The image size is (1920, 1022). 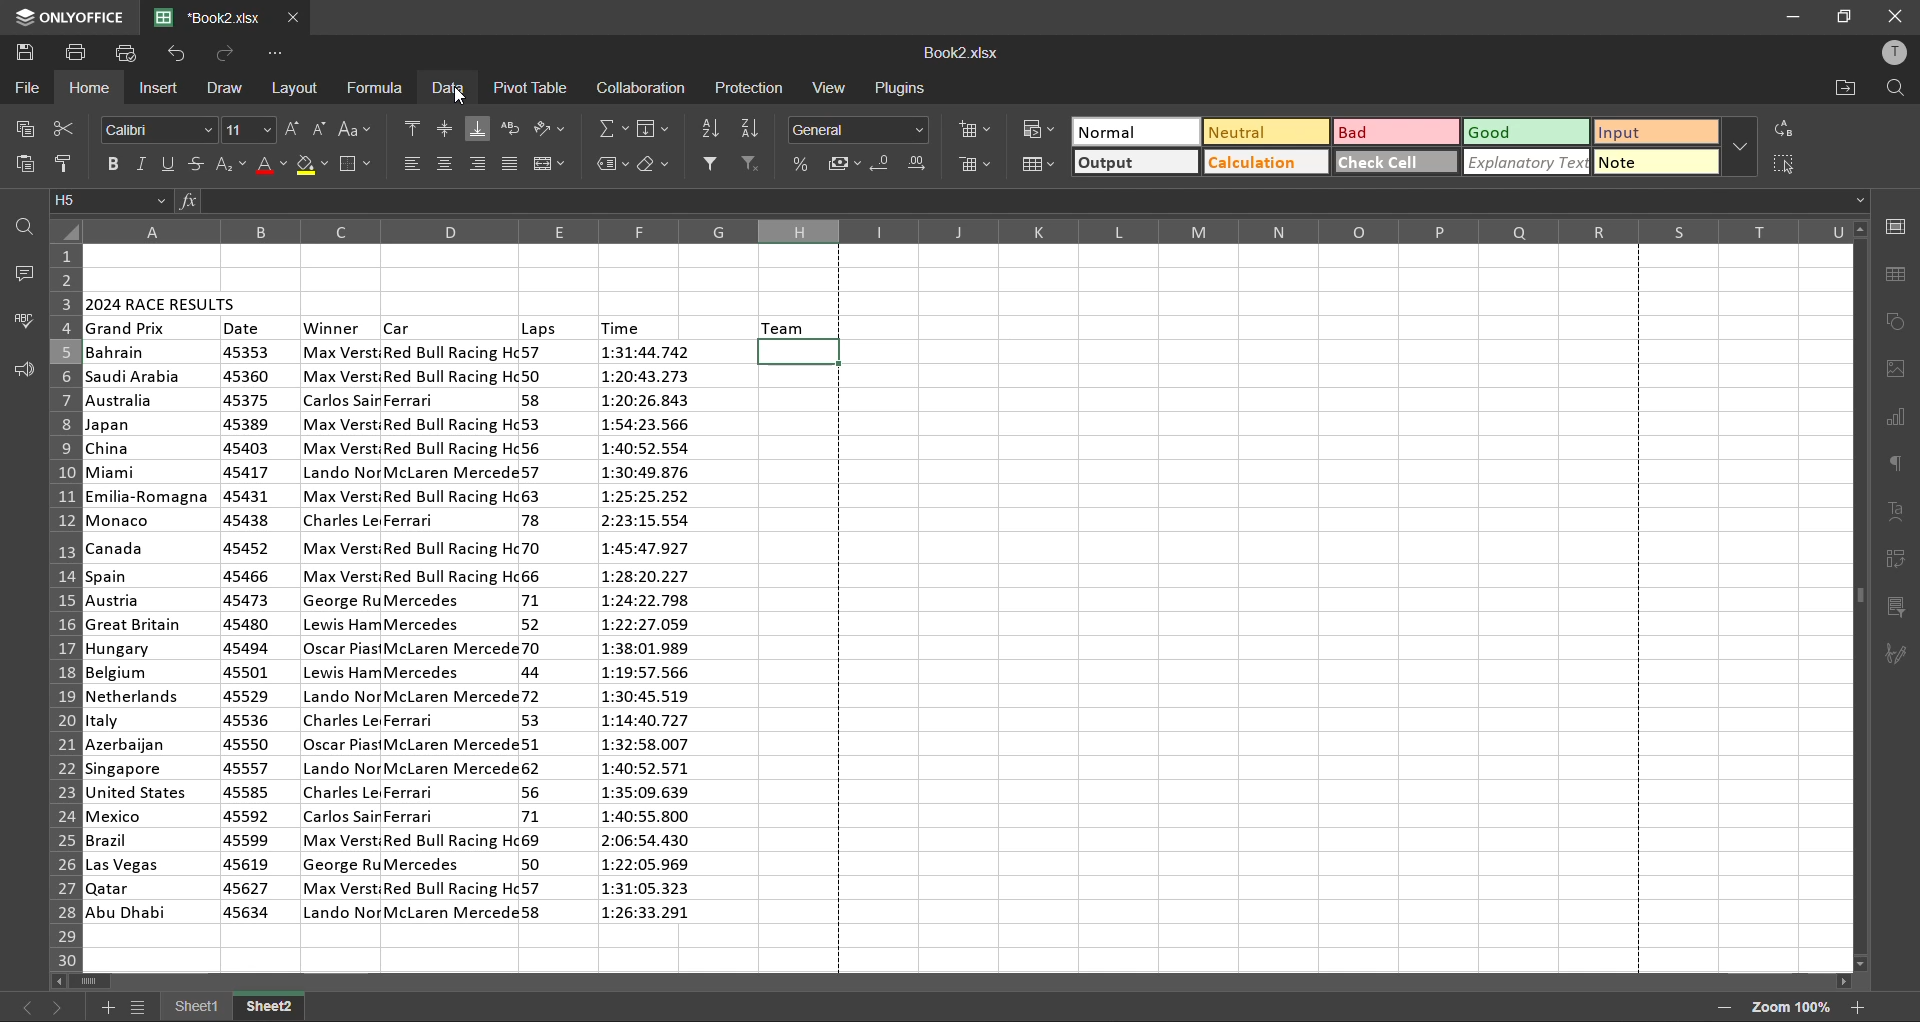 What do you see at coordinates (162, 131) in the screenshot?
I see `font style` at bounding box center [162, 131].